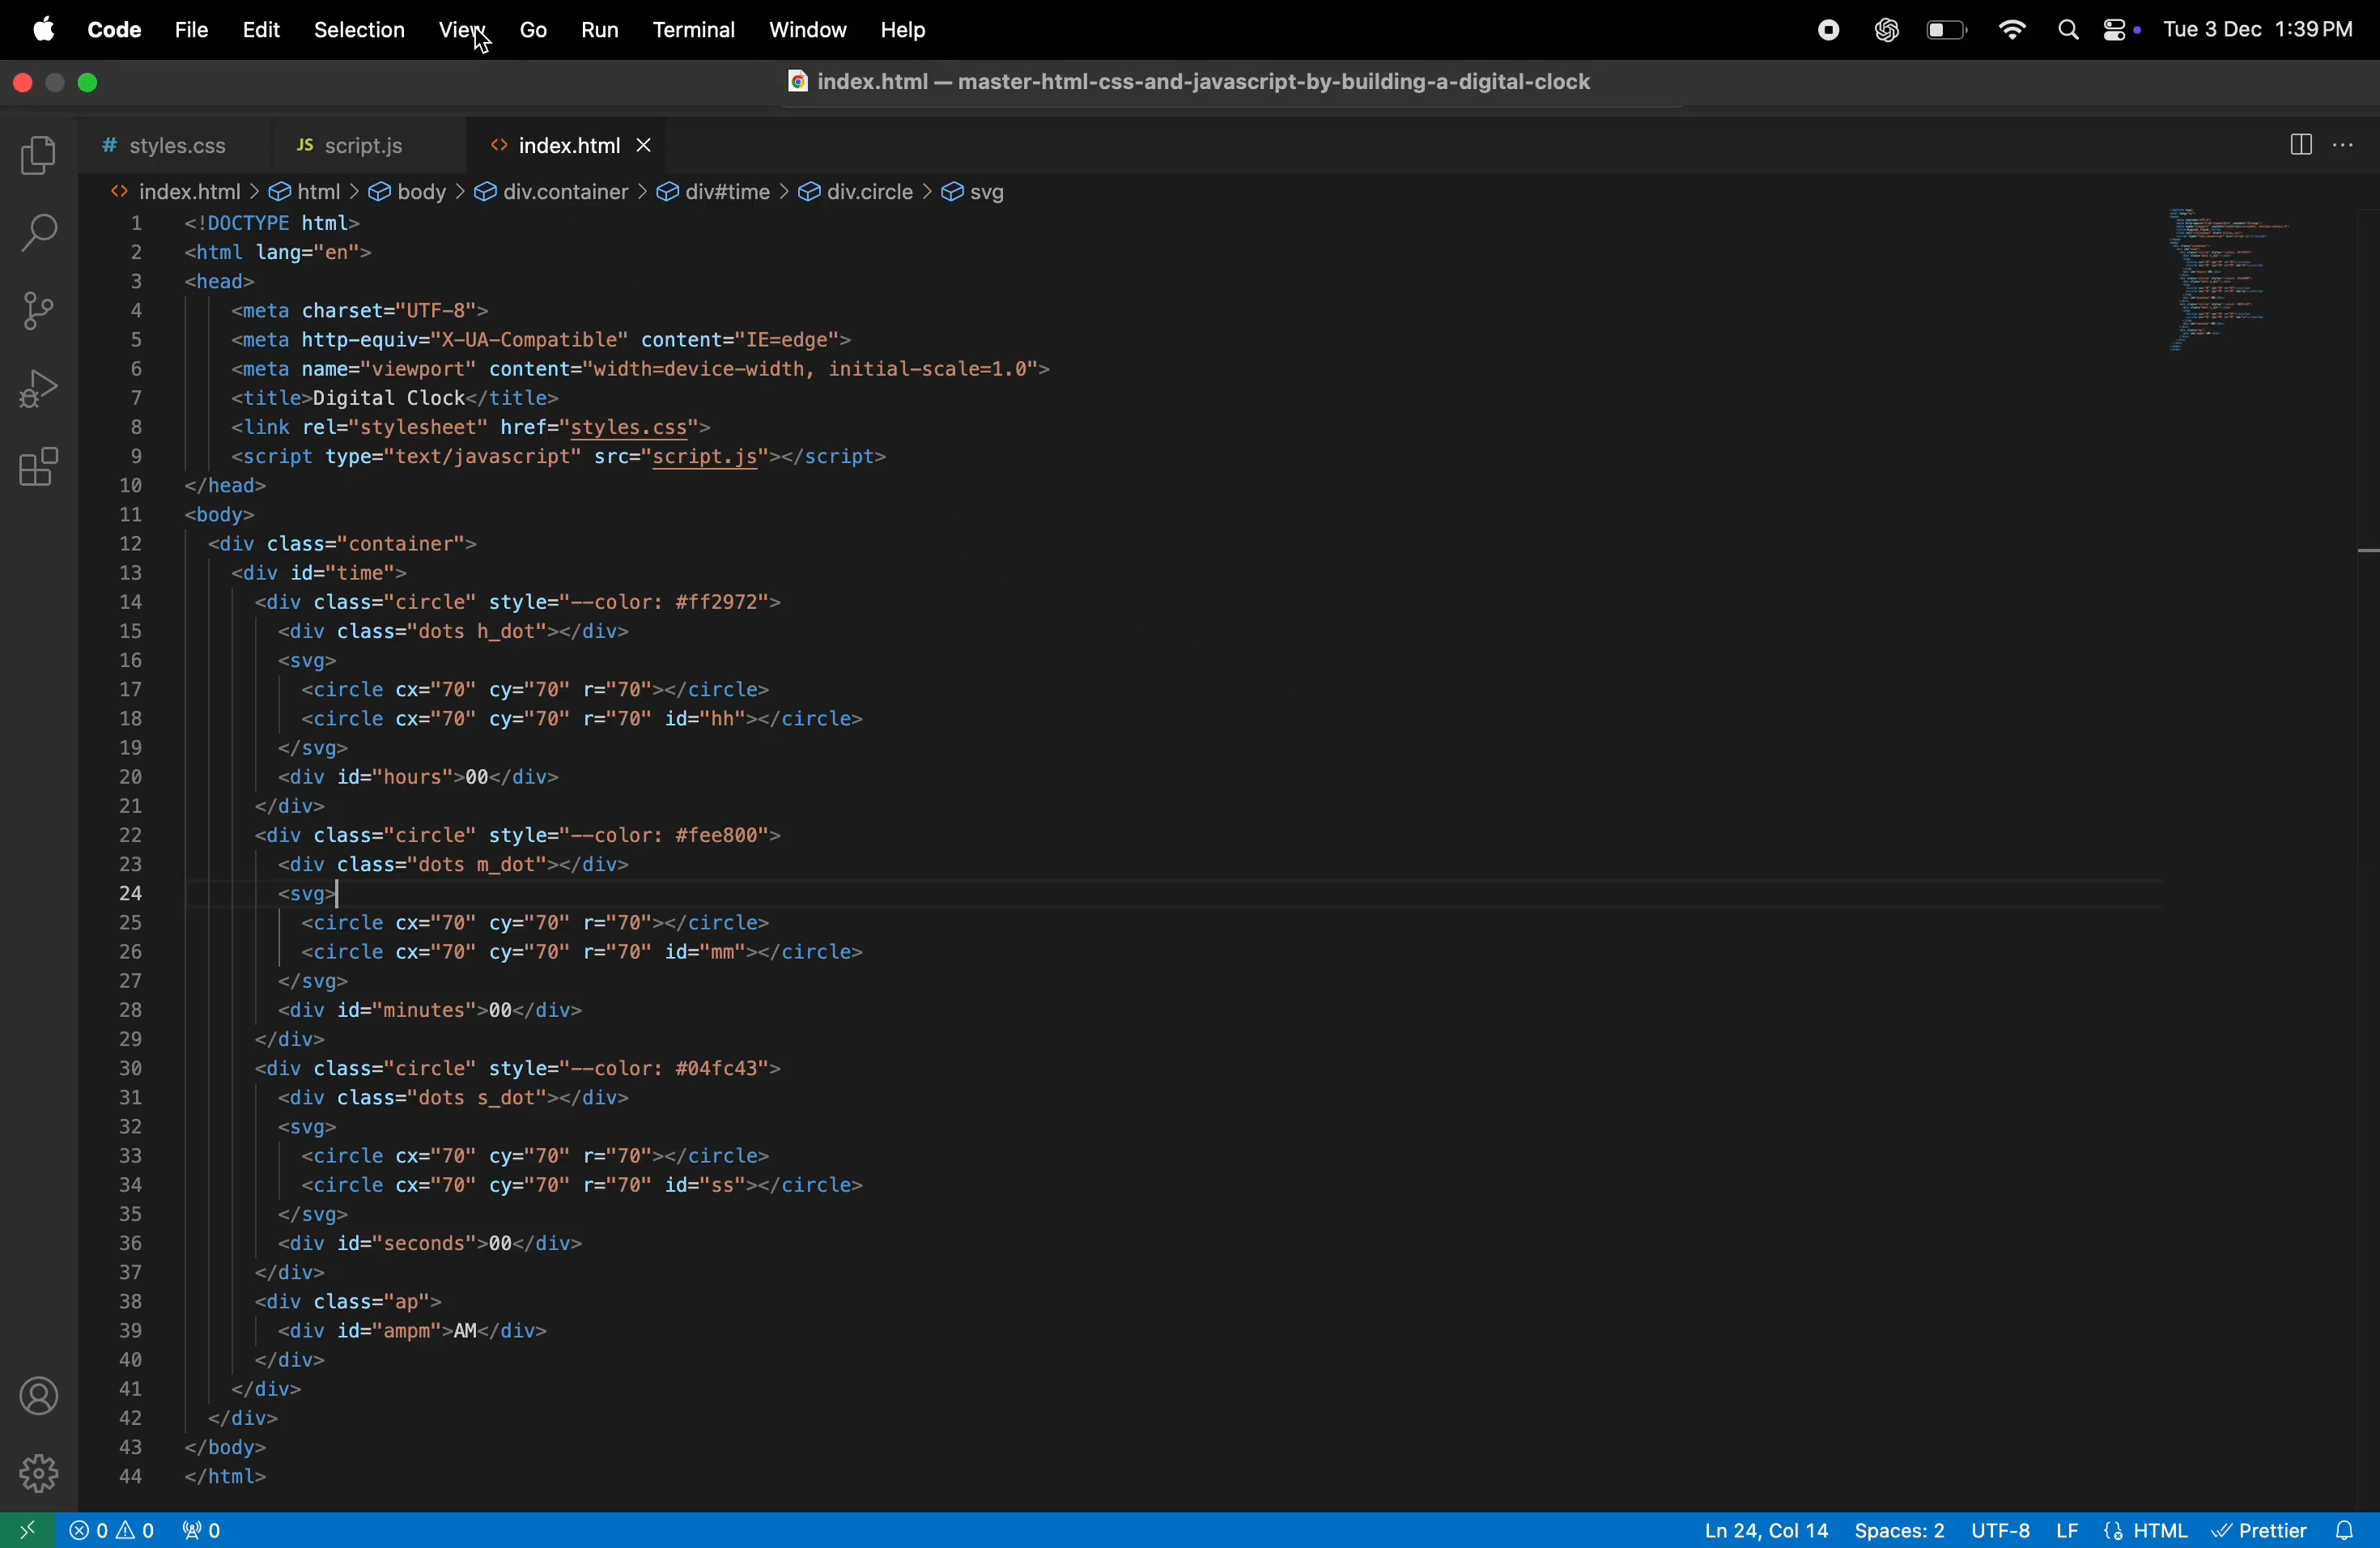 This screenshot has height=1548, width=2380. I want to click on soource control, so click(39, 312).